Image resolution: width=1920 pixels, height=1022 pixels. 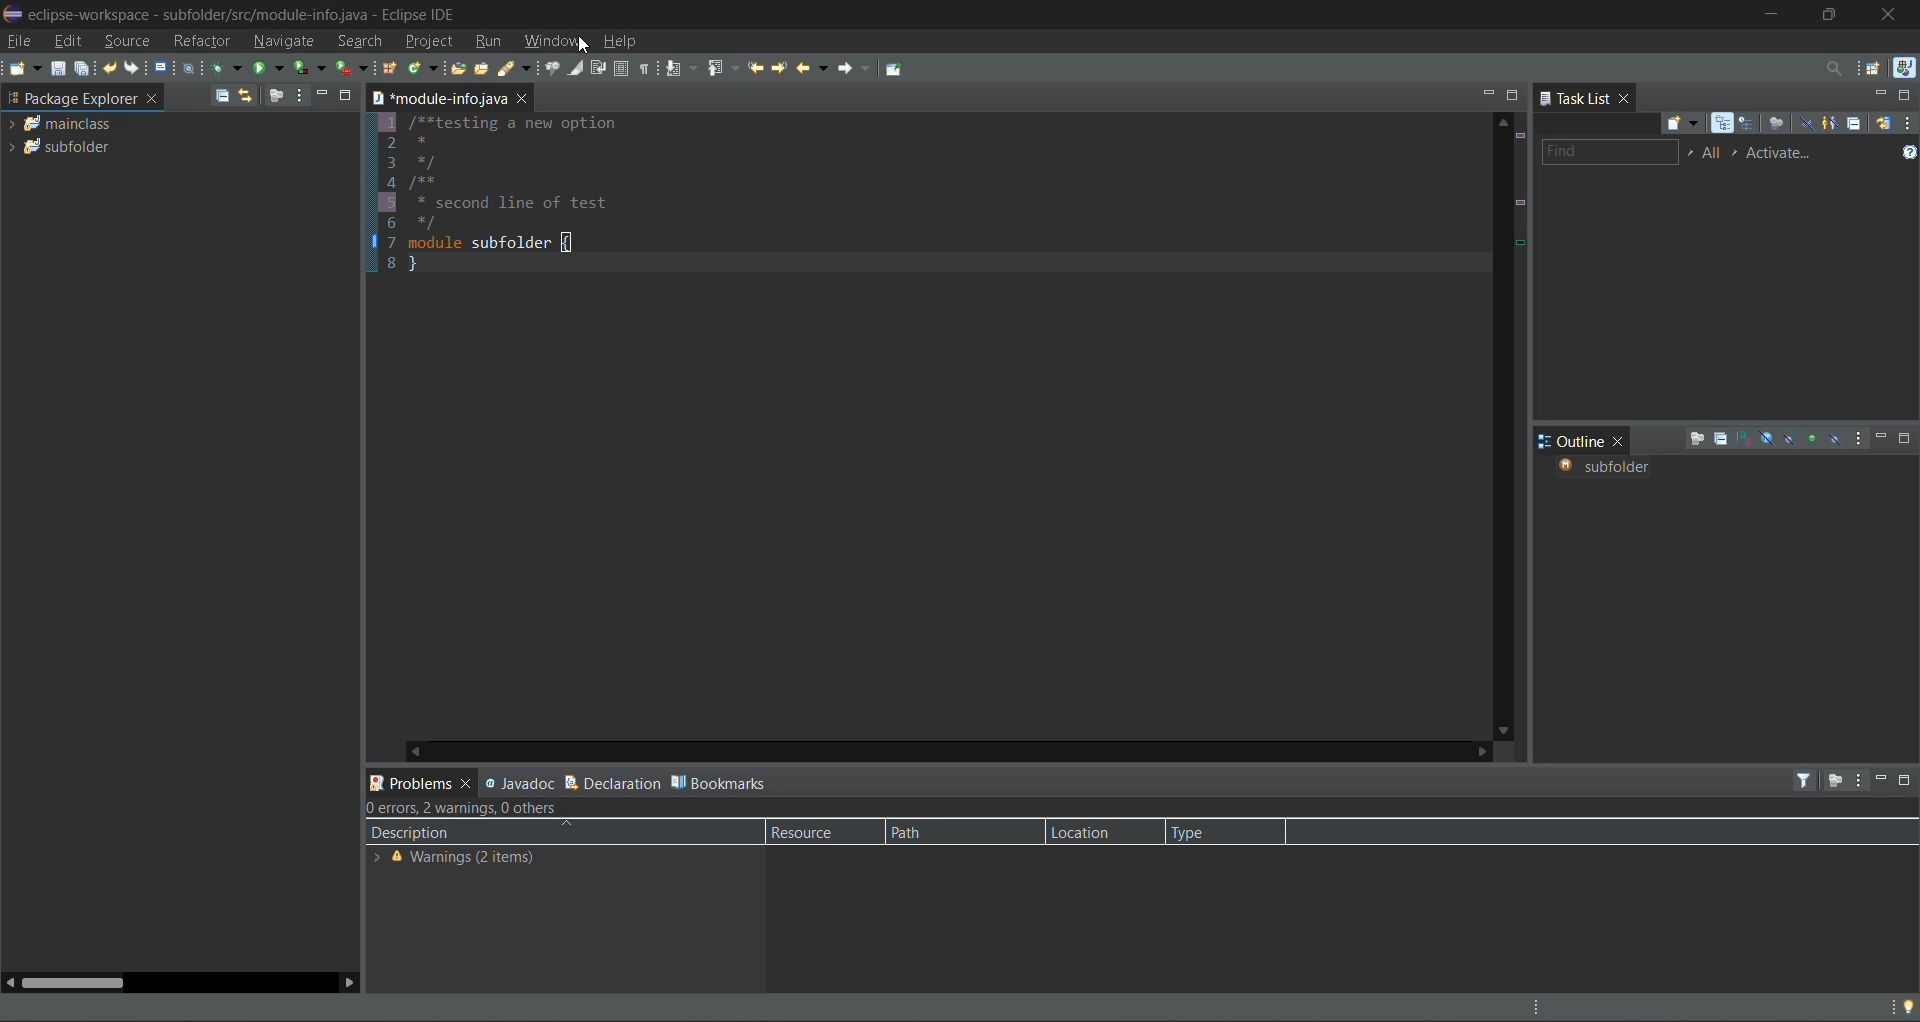 What do you see at coordinates (1898, 14) in the screenshot?
I see `close` at bounding box center [1898, 14].